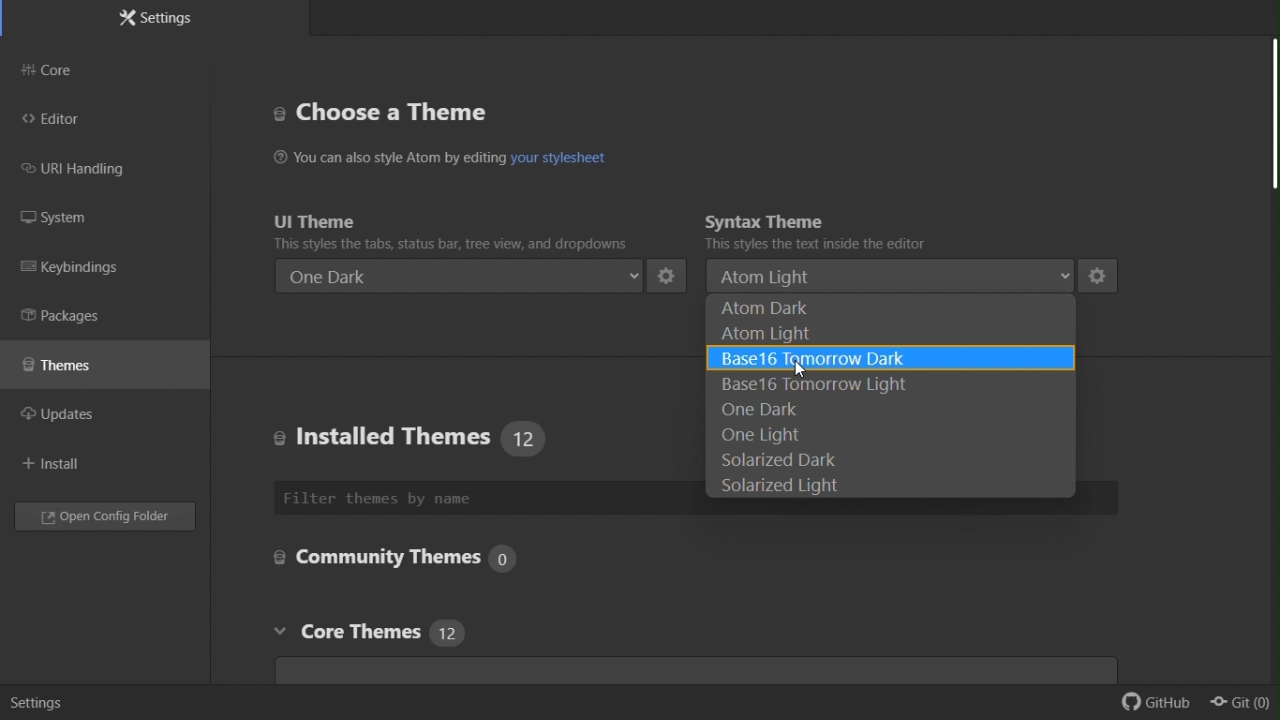 Image resolution: width=1280 pixels, height=720 pixels. I want to click on Core settings , so click(407, 559).